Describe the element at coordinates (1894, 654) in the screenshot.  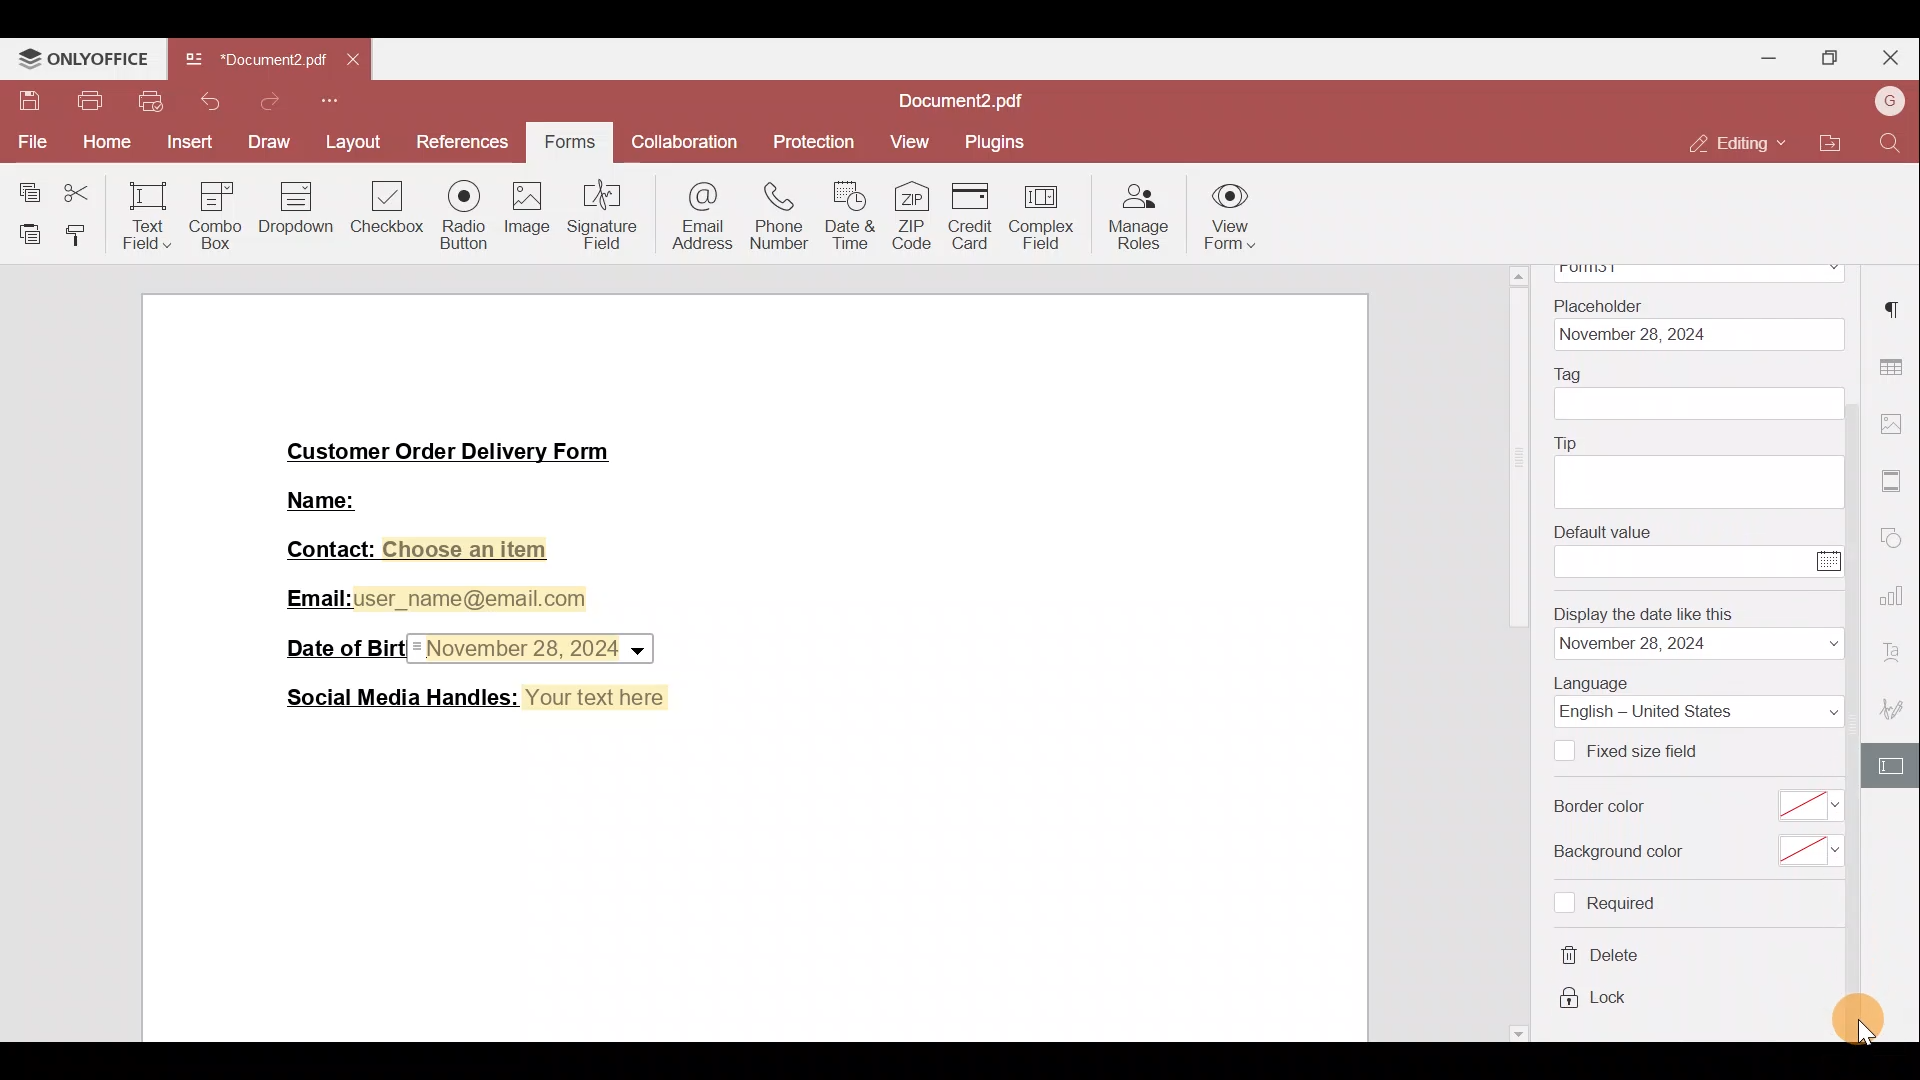
I see `Font settings` at that location.